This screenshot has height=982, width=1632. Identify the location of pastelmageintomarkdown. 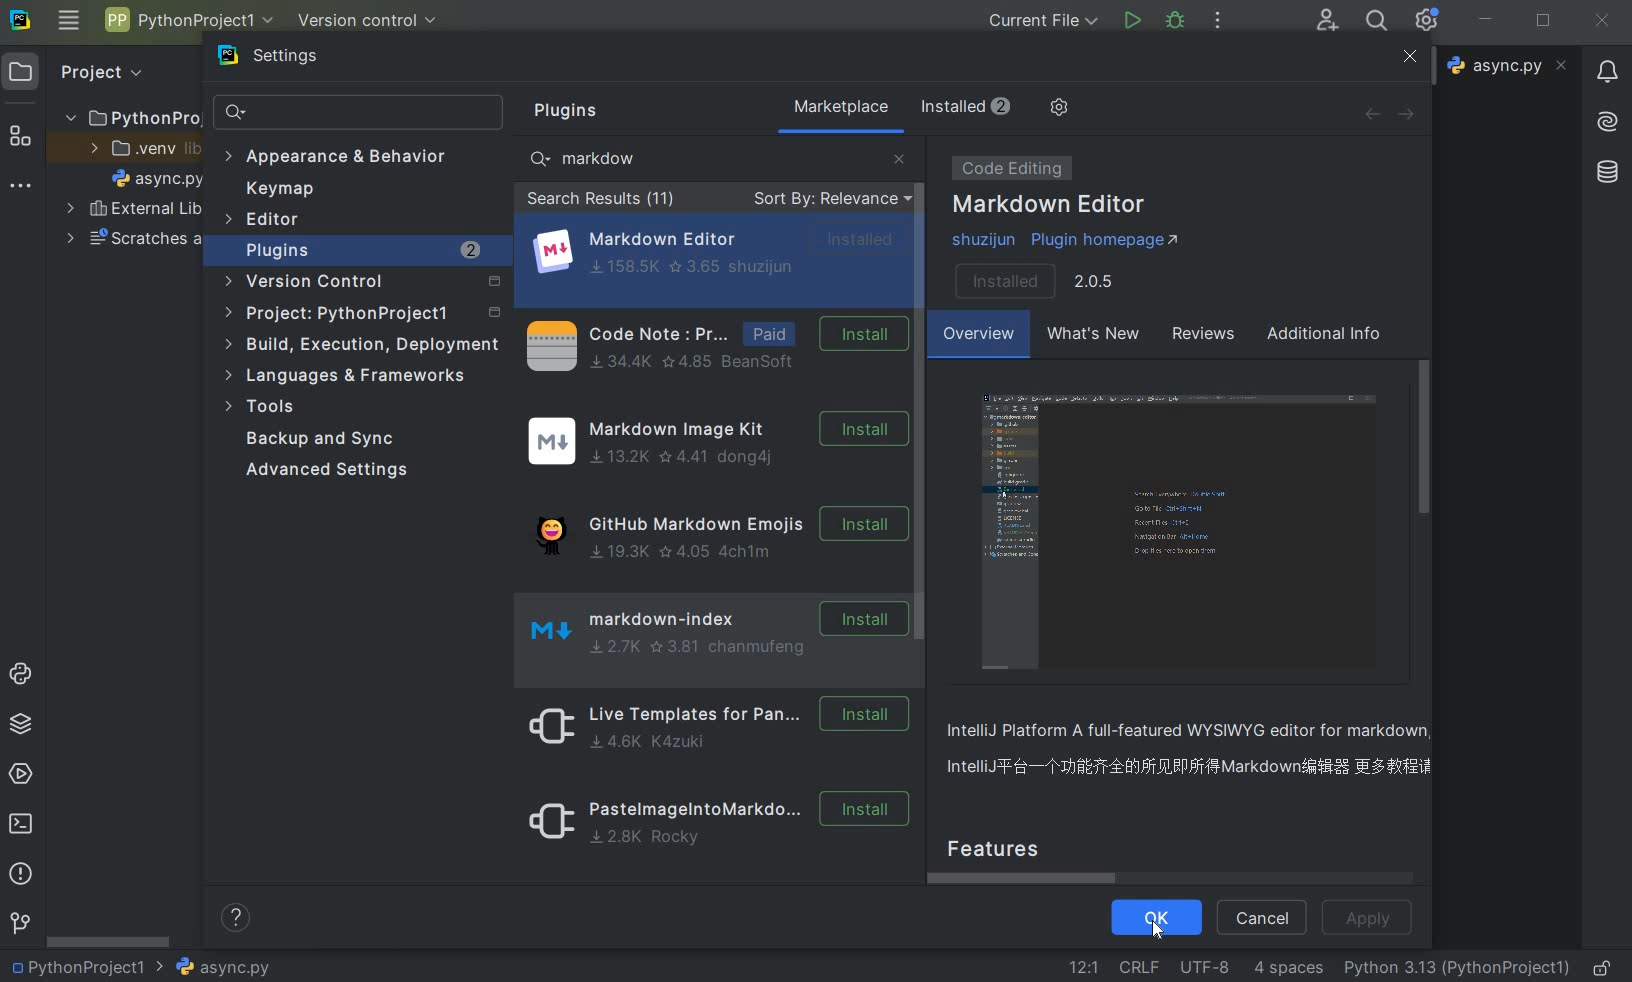
(712, 825).